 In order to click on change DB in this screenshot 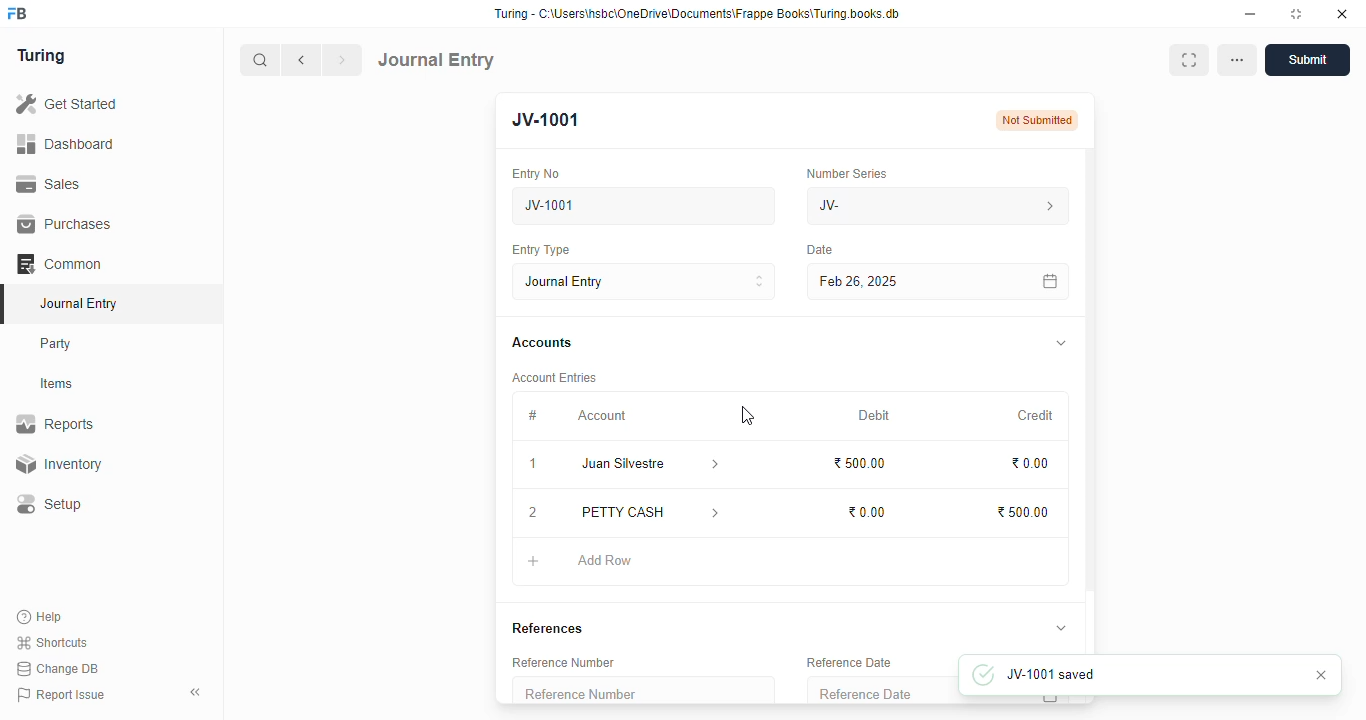, I will do `click(58, 669)`.